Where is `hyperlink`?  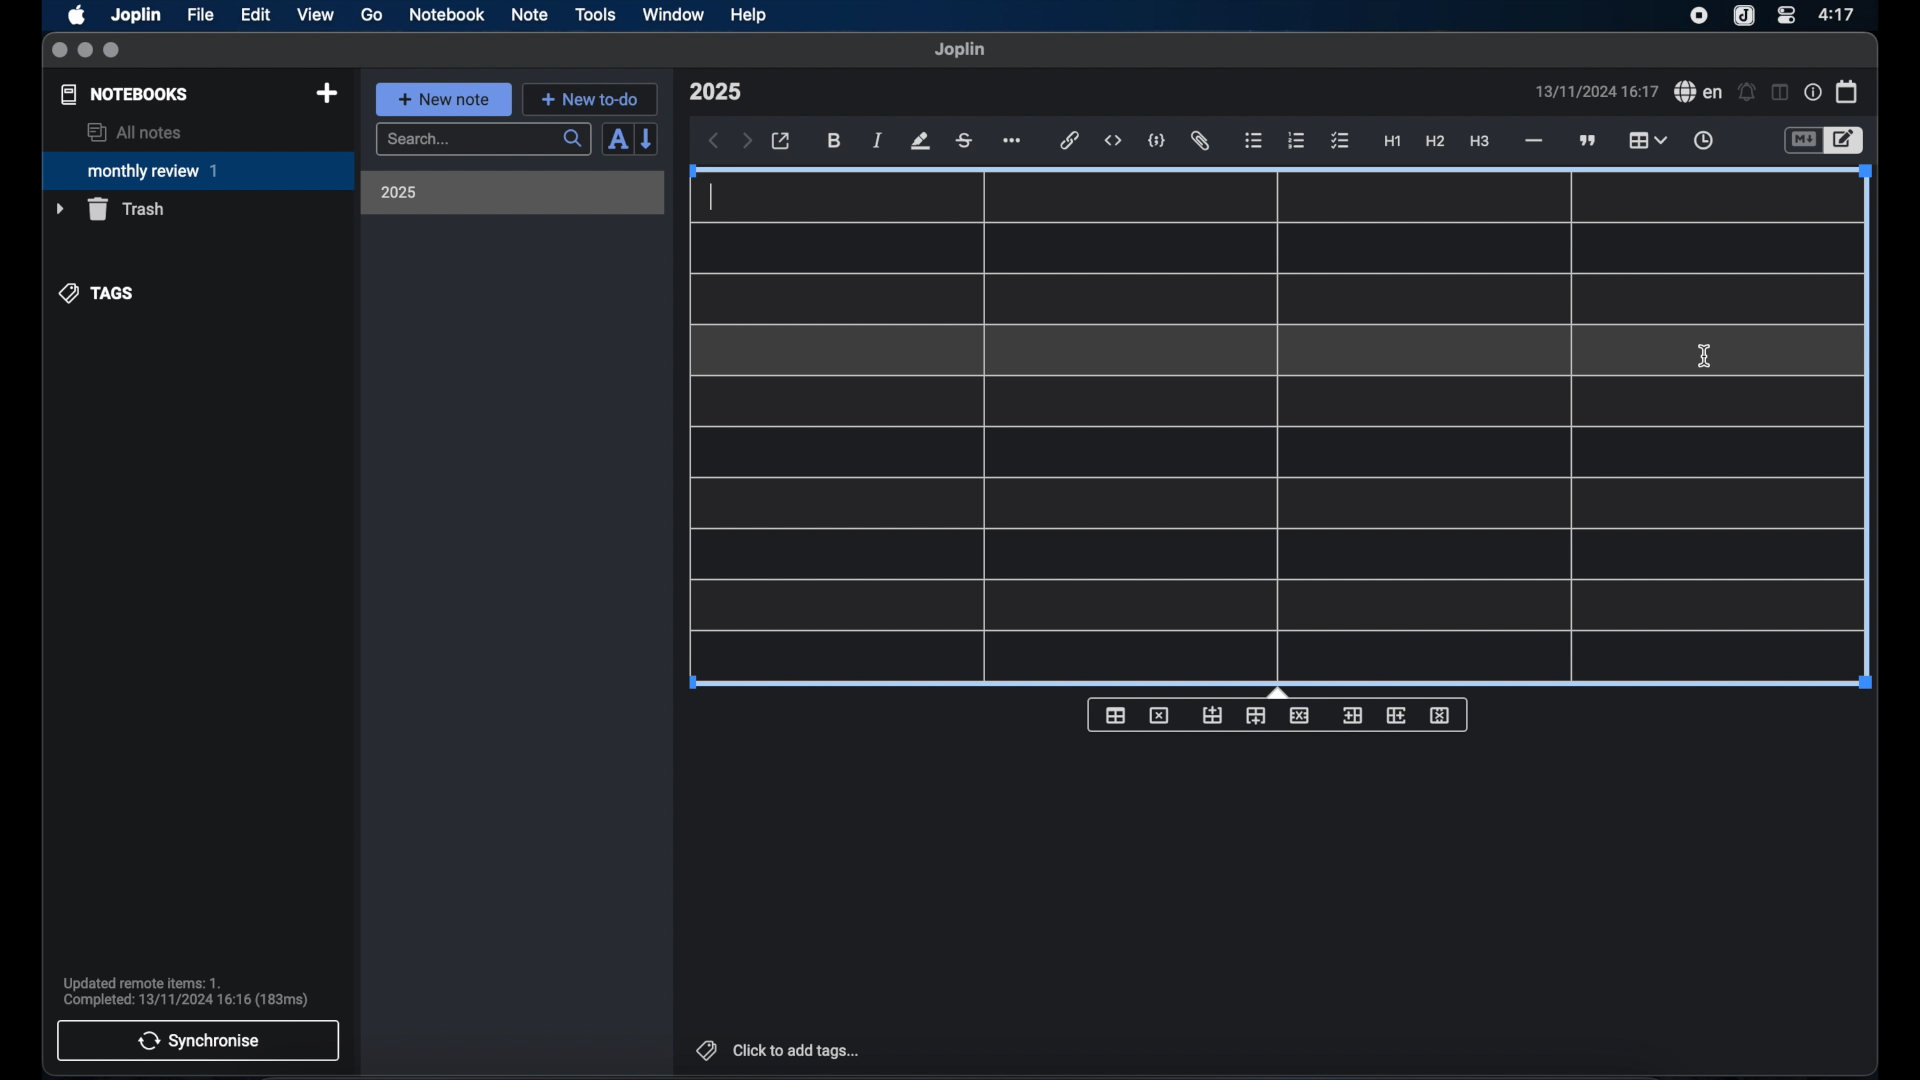
hyperlink is located at coordinates (1070, 140).